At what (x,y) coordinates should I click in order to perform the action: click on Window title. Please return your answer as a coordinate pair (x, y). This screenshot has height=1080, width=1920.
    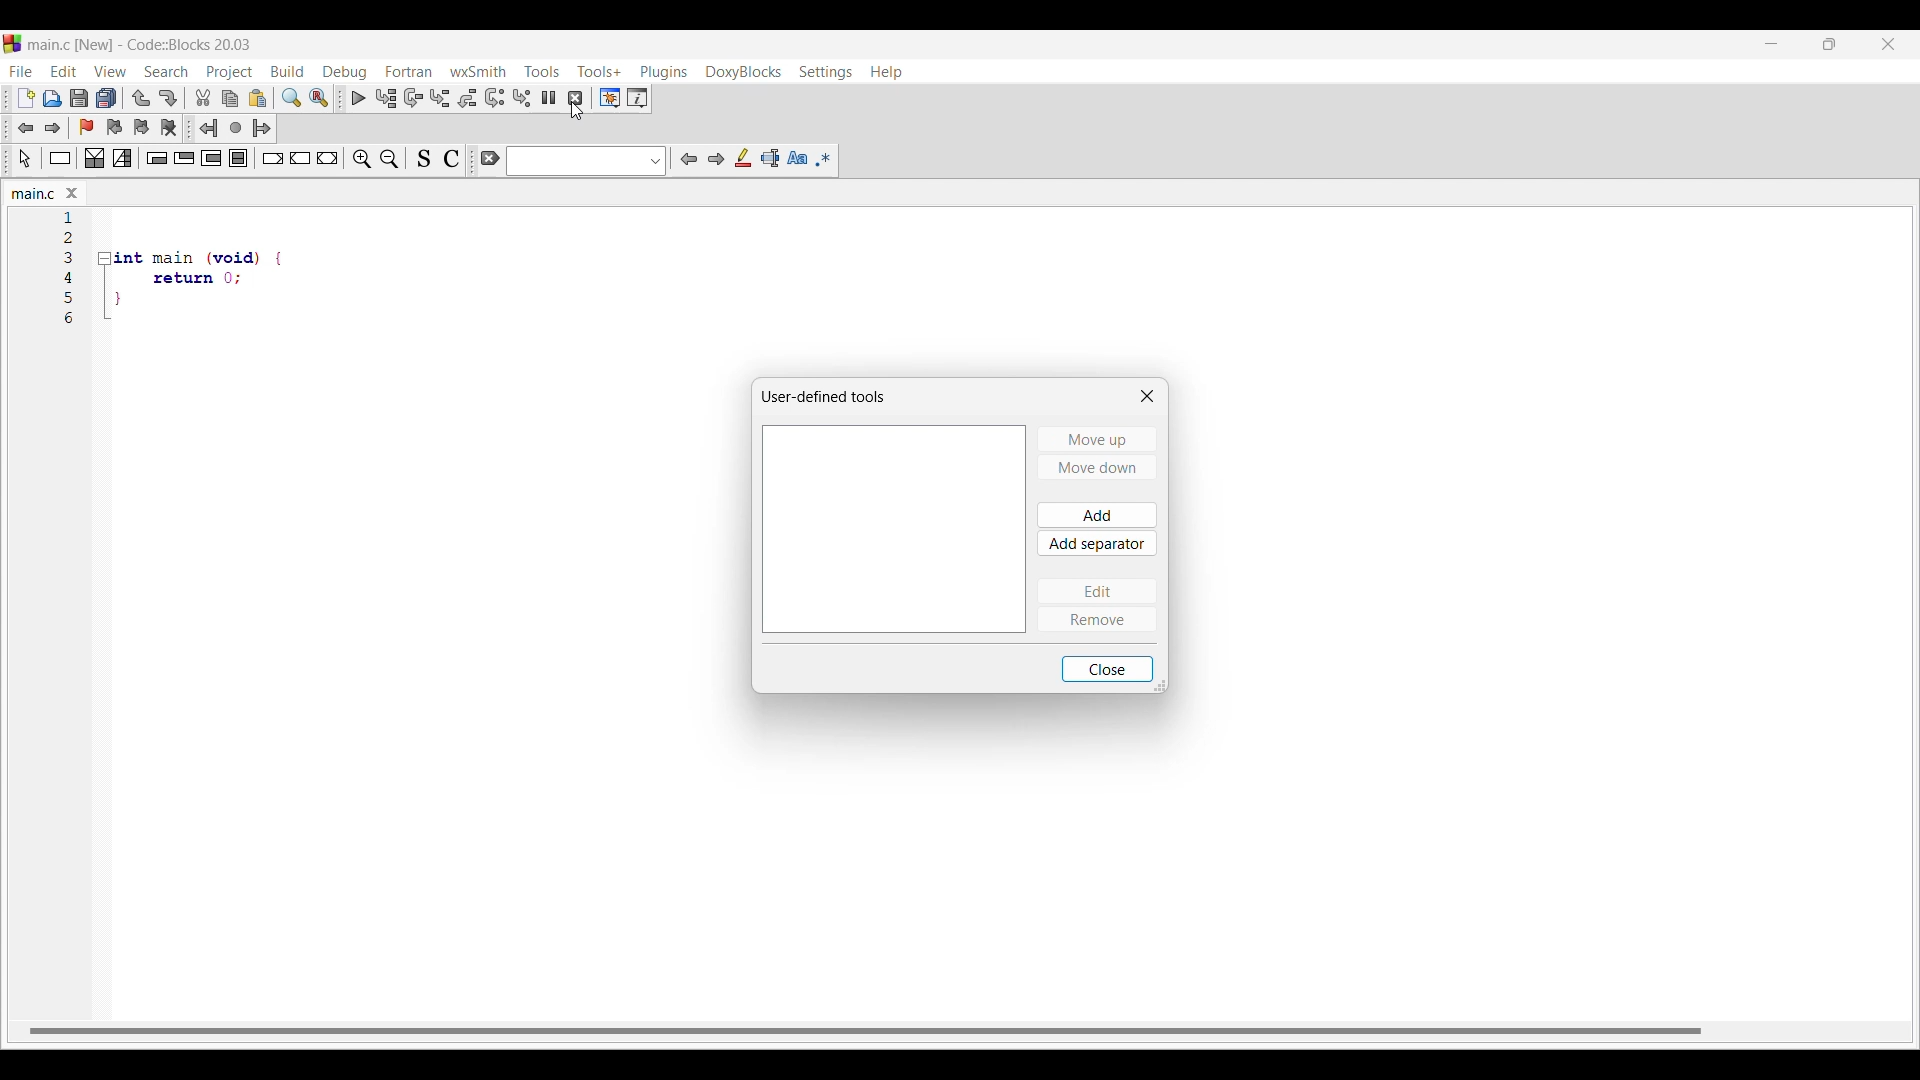
    Looking at the image, I should click on (823, 397).